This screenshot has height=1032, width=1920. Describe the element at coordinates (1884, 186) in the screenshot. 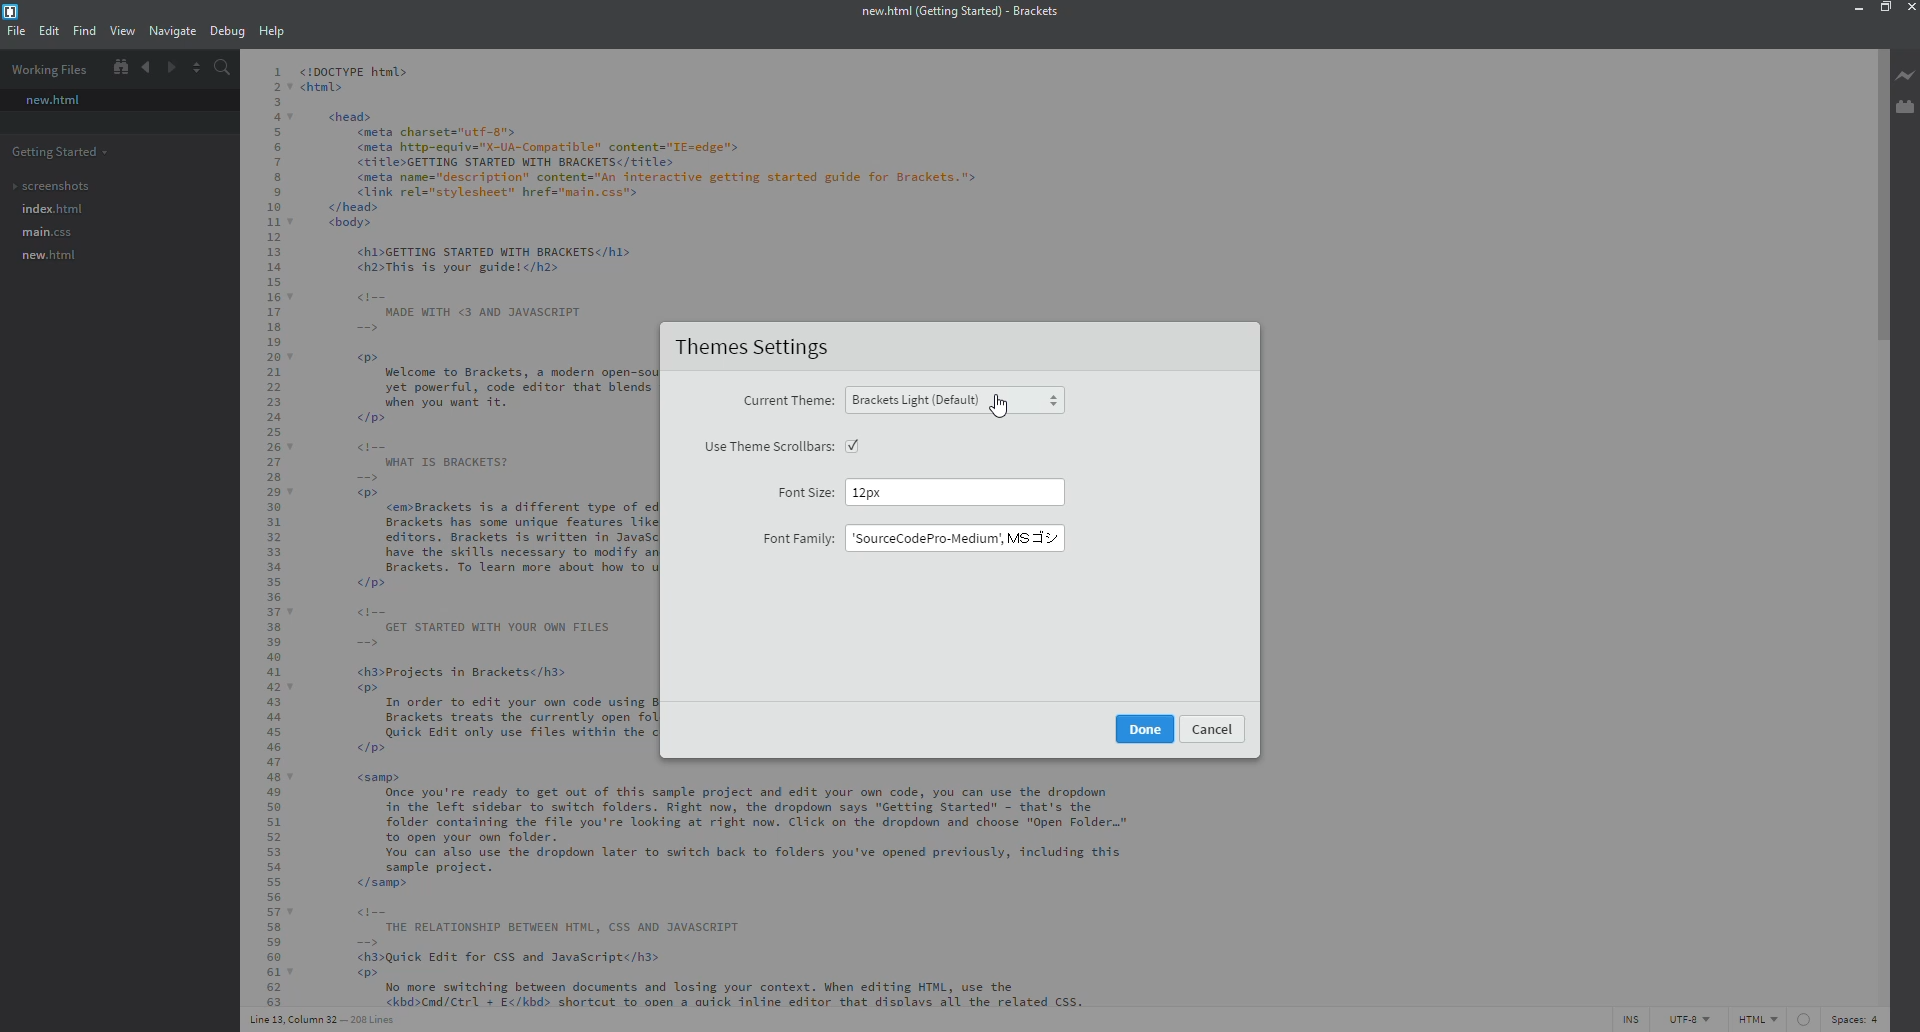

I see `scroll bar` at that location.